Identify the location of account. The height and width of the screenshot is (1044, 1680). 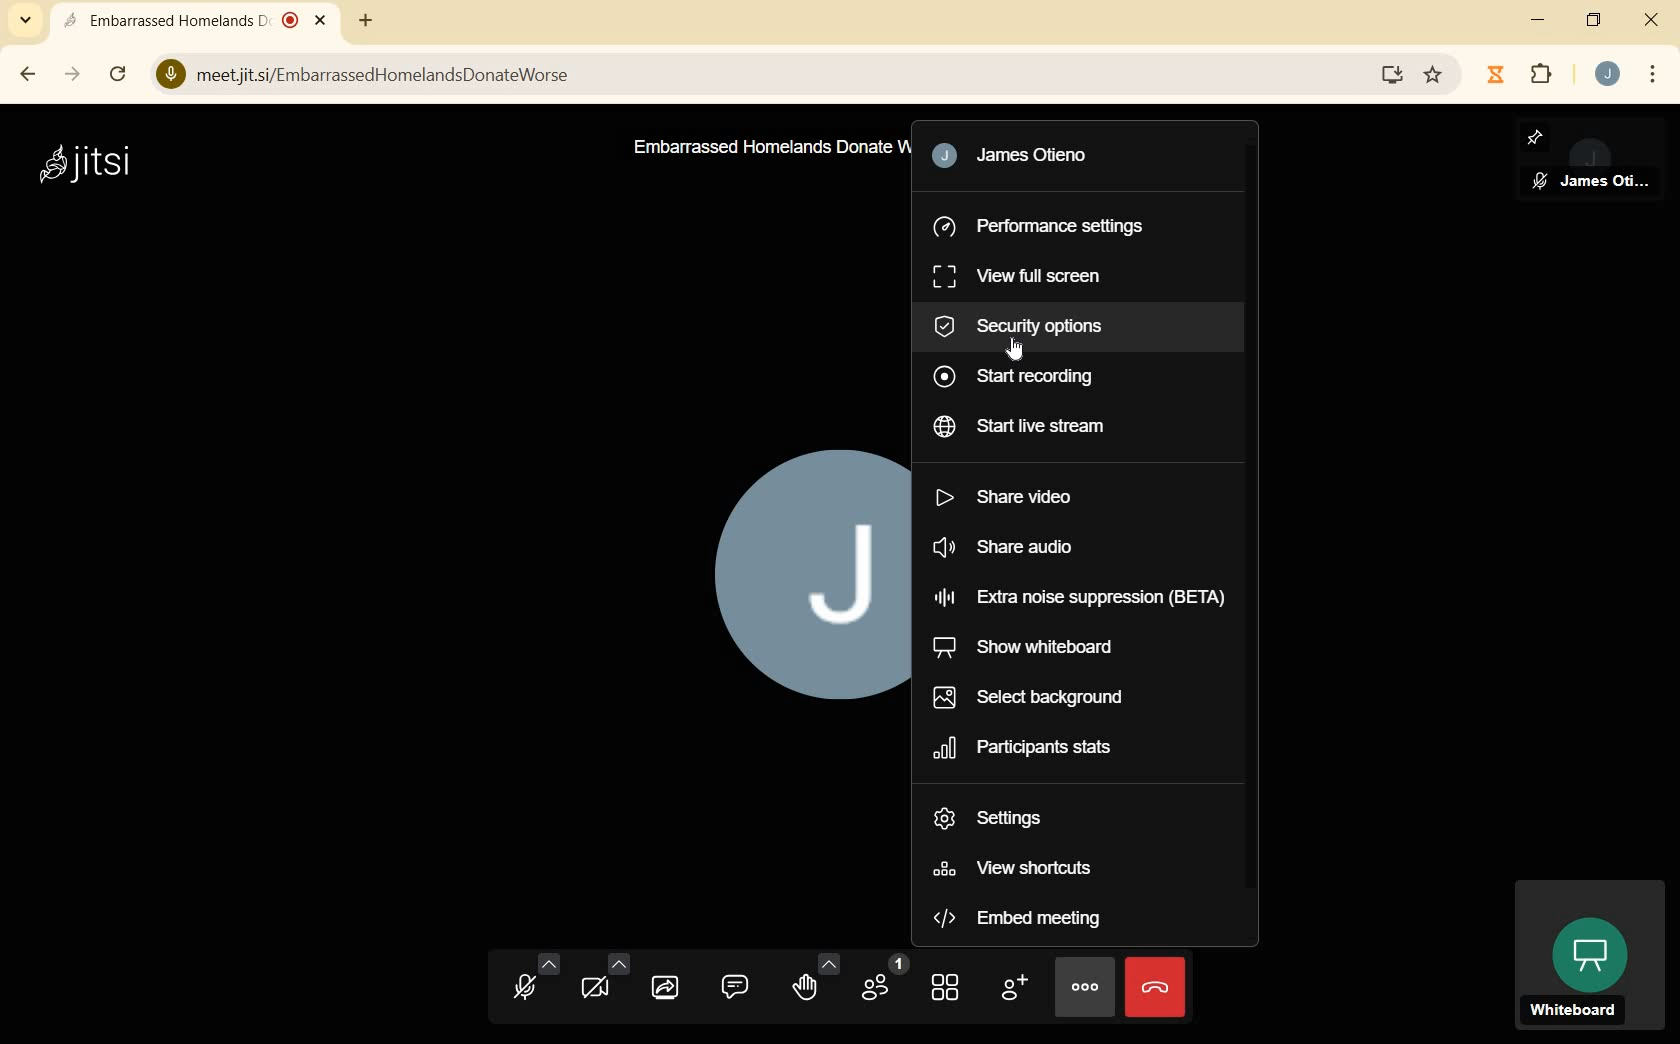
(1608, 73).